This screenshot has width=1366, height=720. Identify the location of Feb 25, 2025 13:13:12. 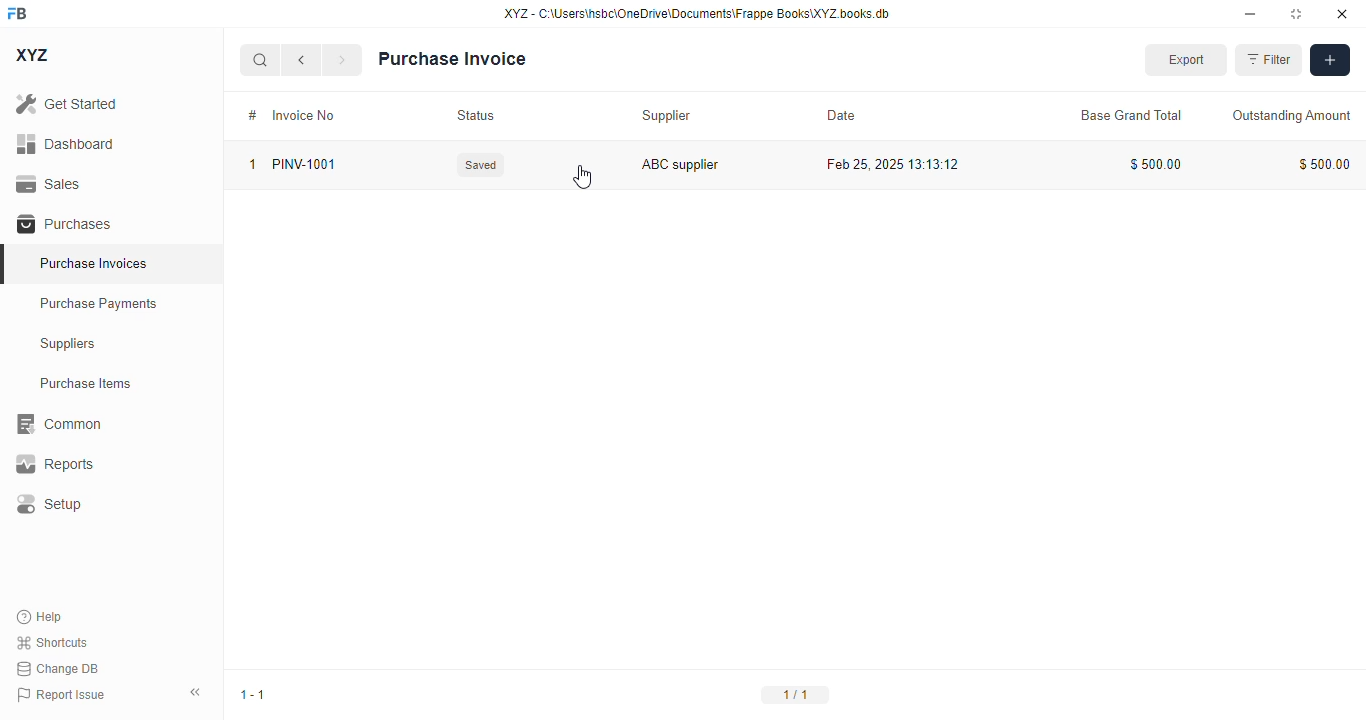
(894, 165).